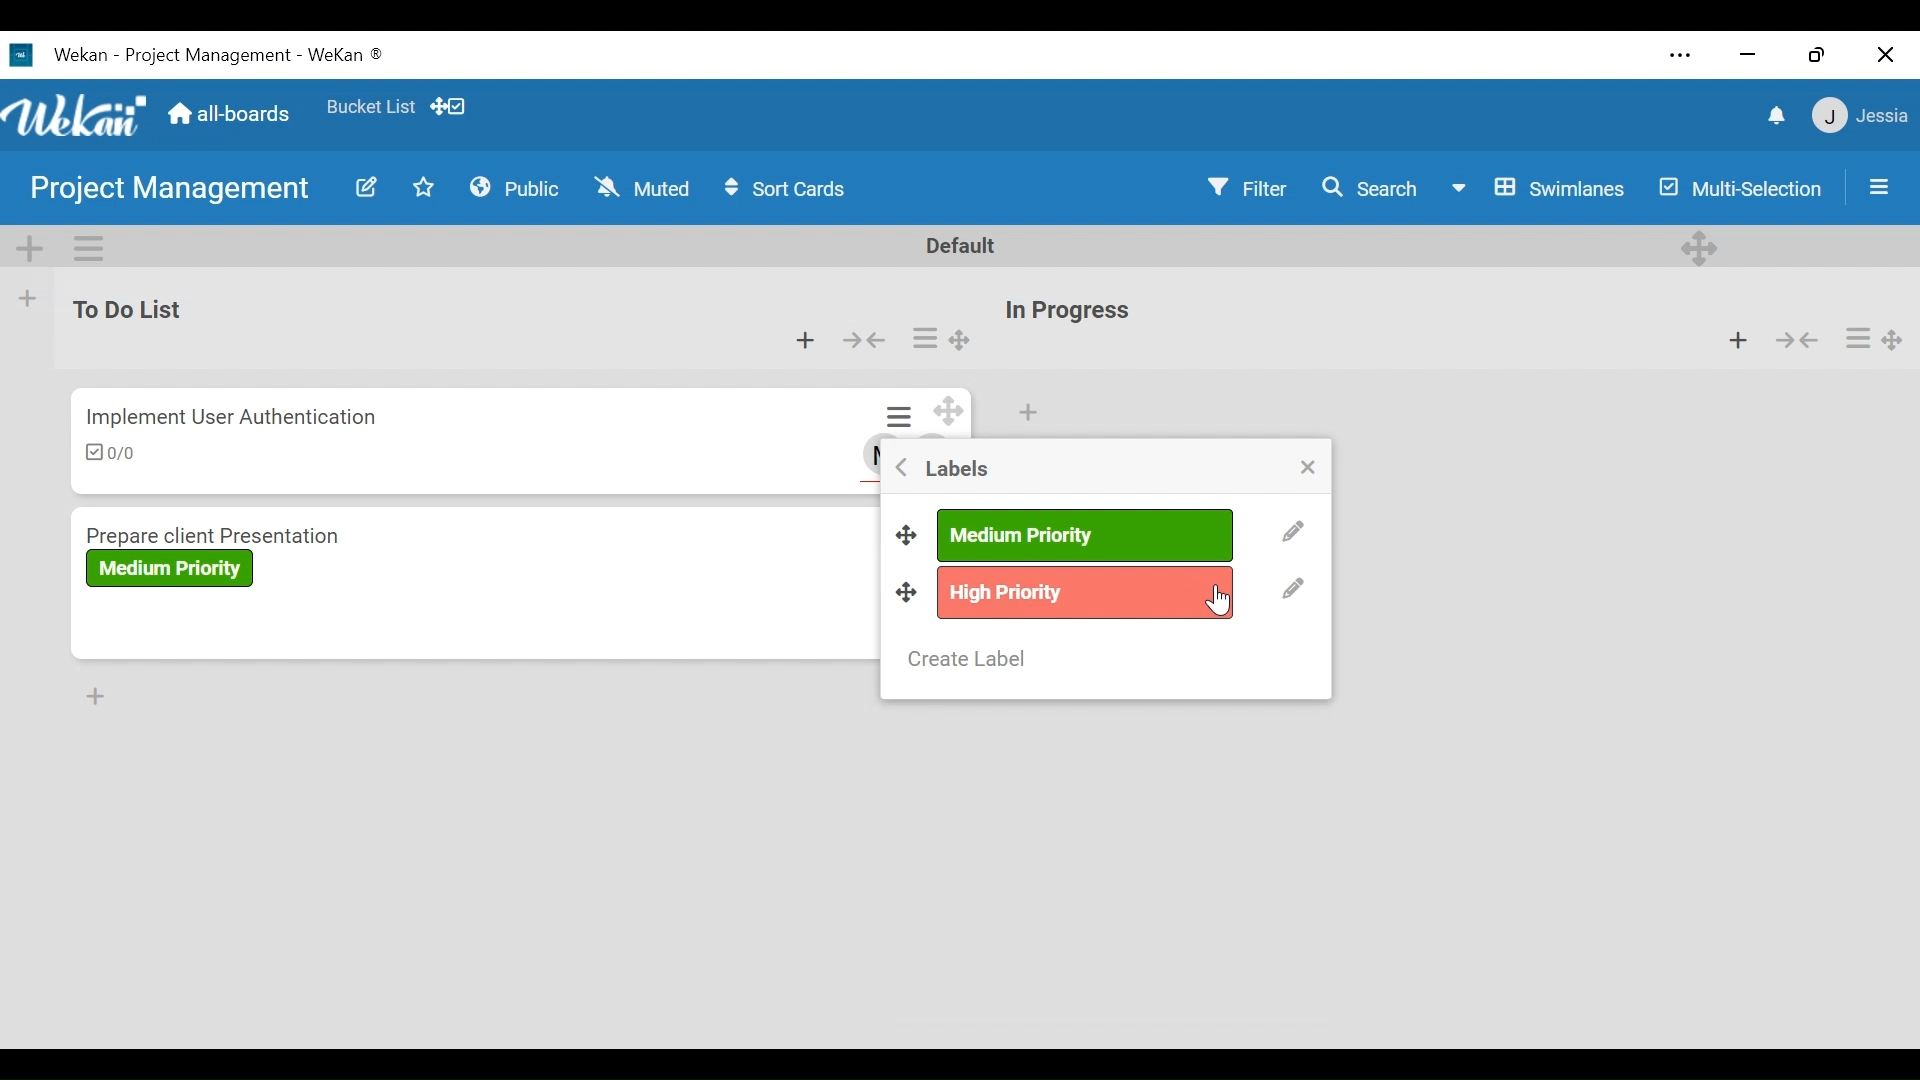 The image size is (1920, 1080). What do you see at coordinates (953, 468) in the screenshot?
I see `labels` at bounding box center [953, 468].